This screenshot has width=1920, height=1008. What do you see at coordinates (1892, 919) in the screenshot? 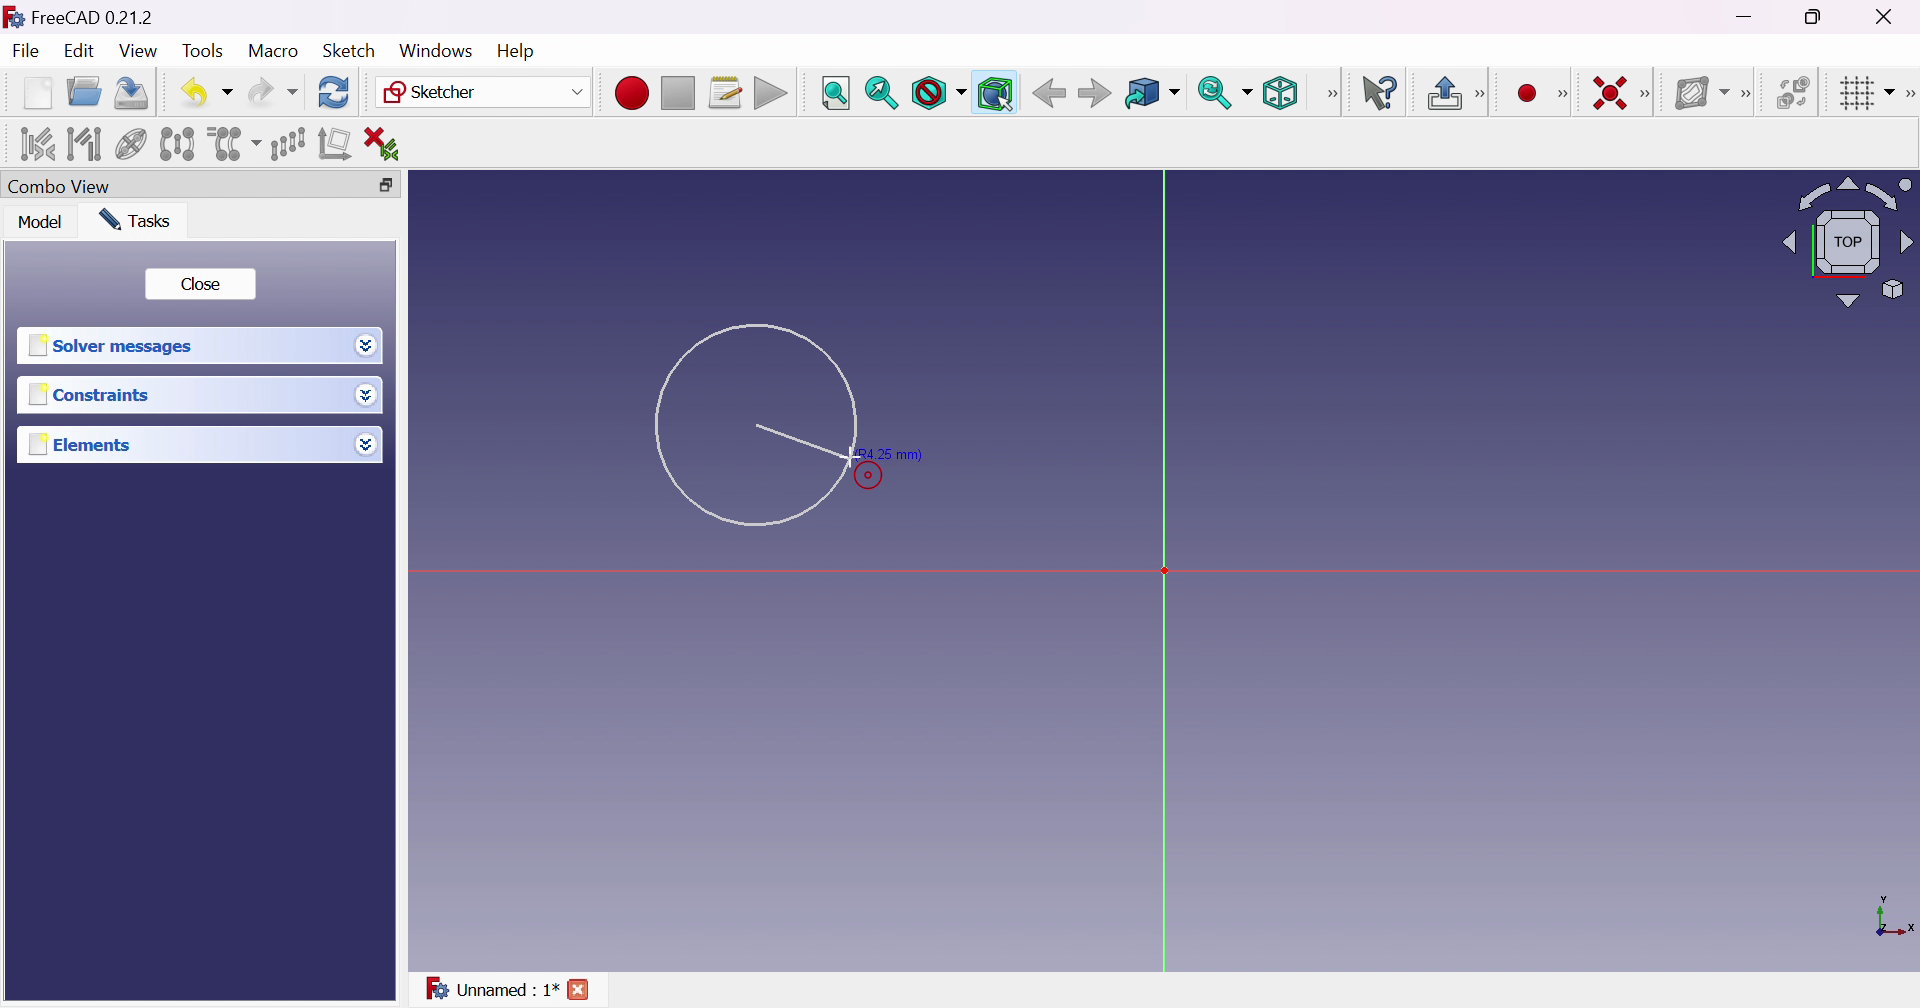
I see `x, y axis` at bounding box center [1892, 919].